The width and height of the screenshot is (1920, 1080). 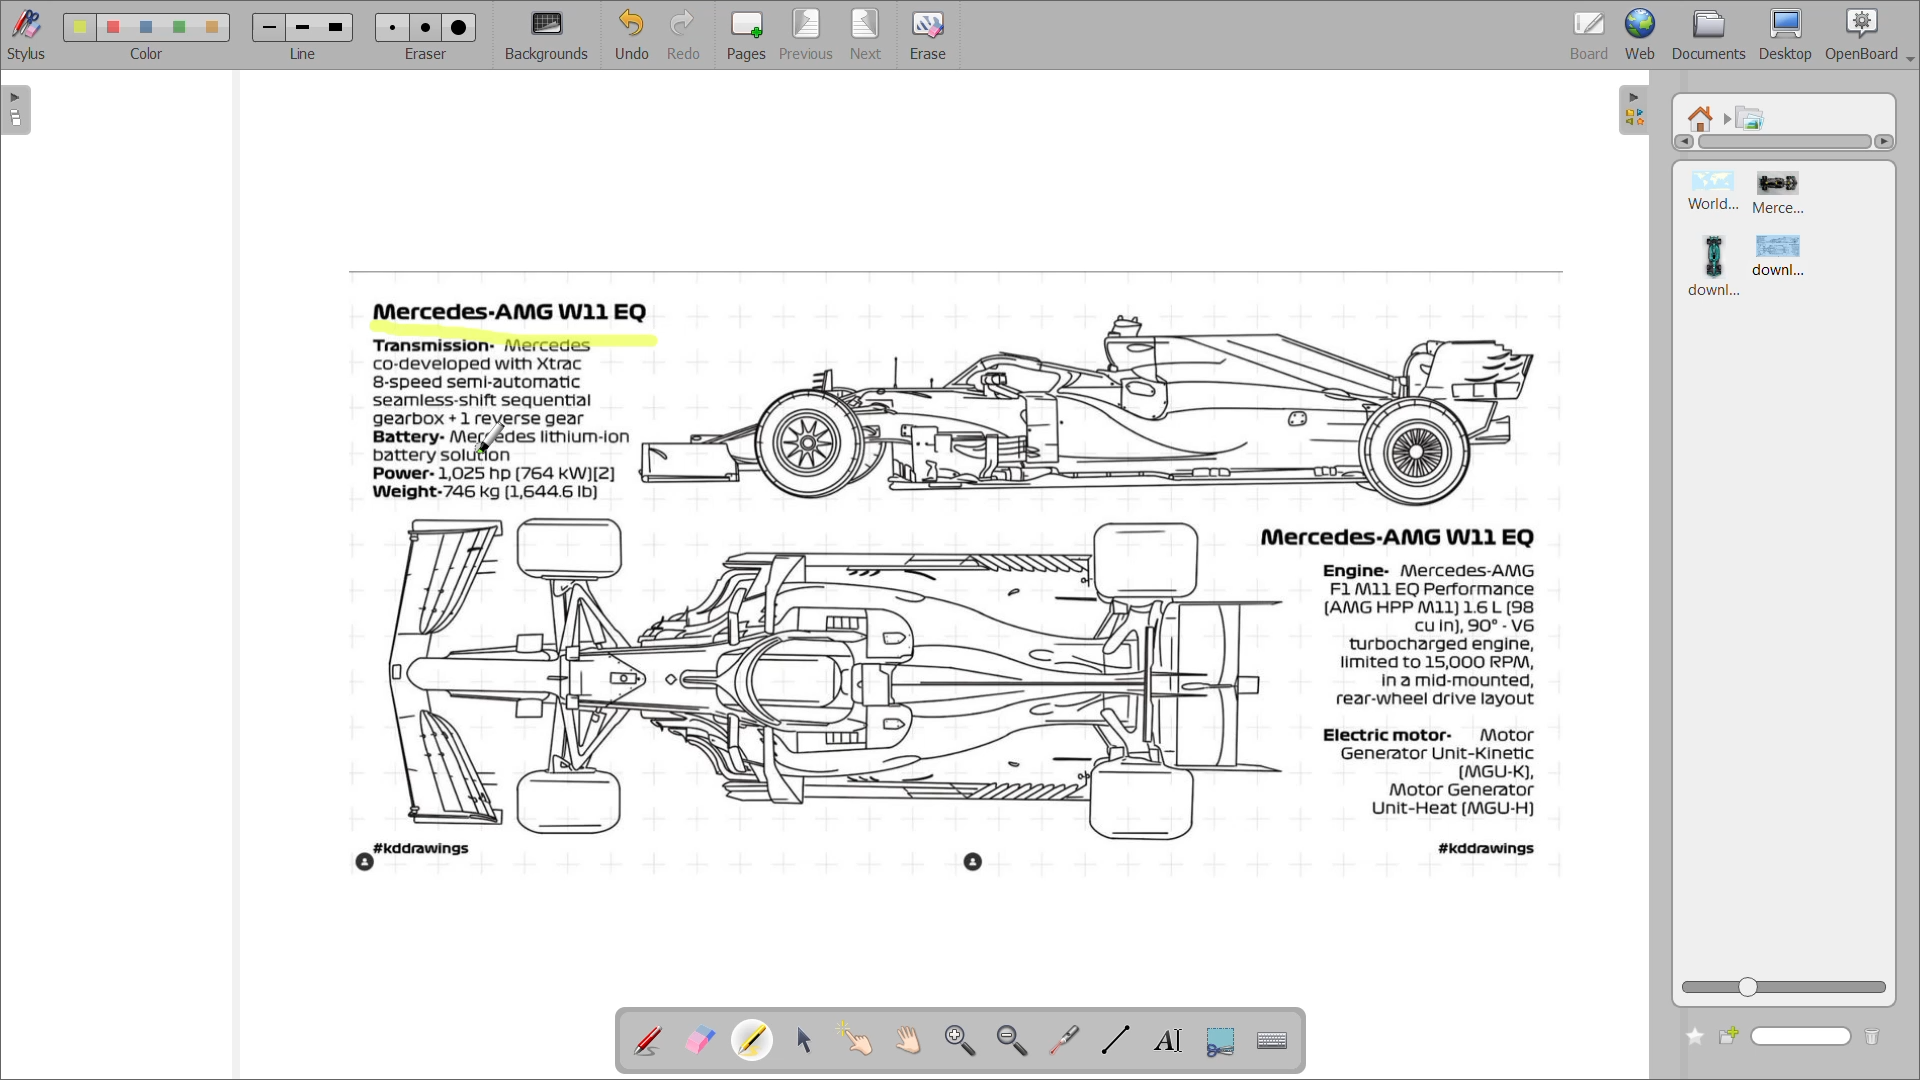 What do you see at coordinates (966, 1040) in the screenshot?
I see `zoom in` at bounding box center [966, 1040].